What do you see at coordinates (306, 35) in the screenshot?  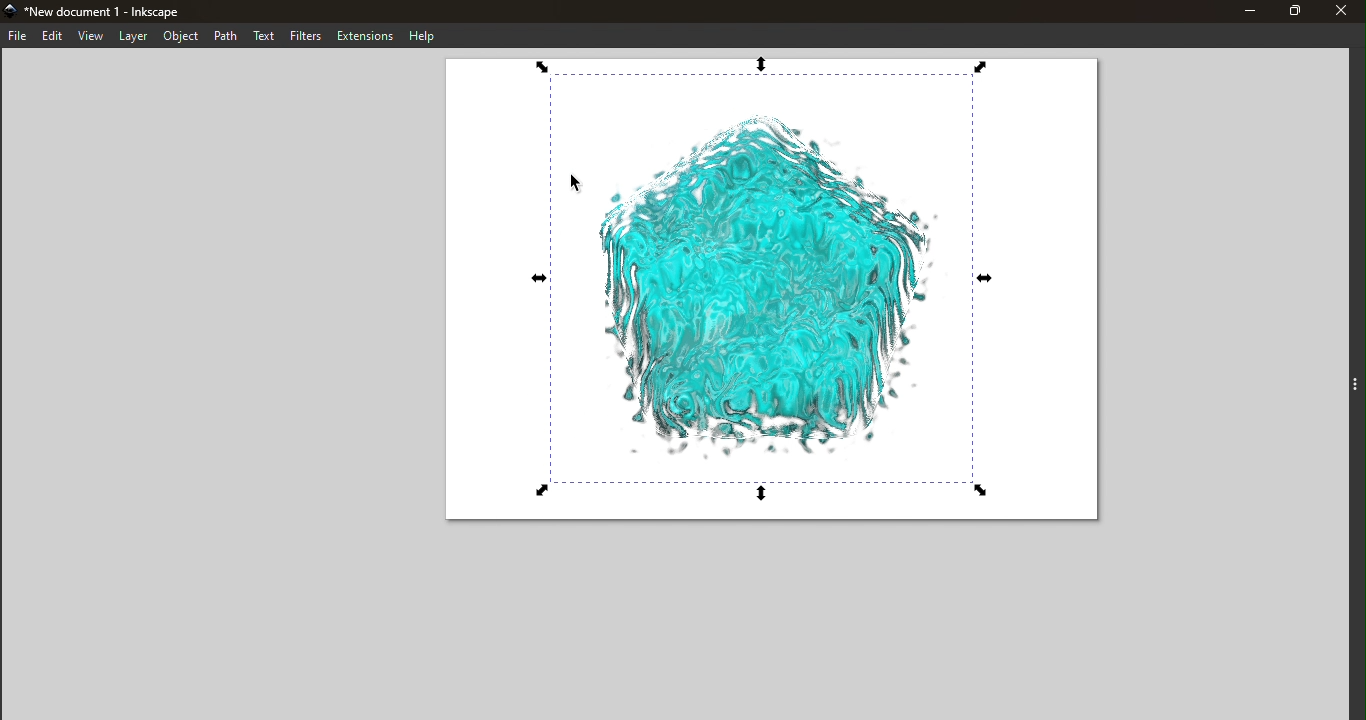 I see `Filters` at bounding box center [306, 35].